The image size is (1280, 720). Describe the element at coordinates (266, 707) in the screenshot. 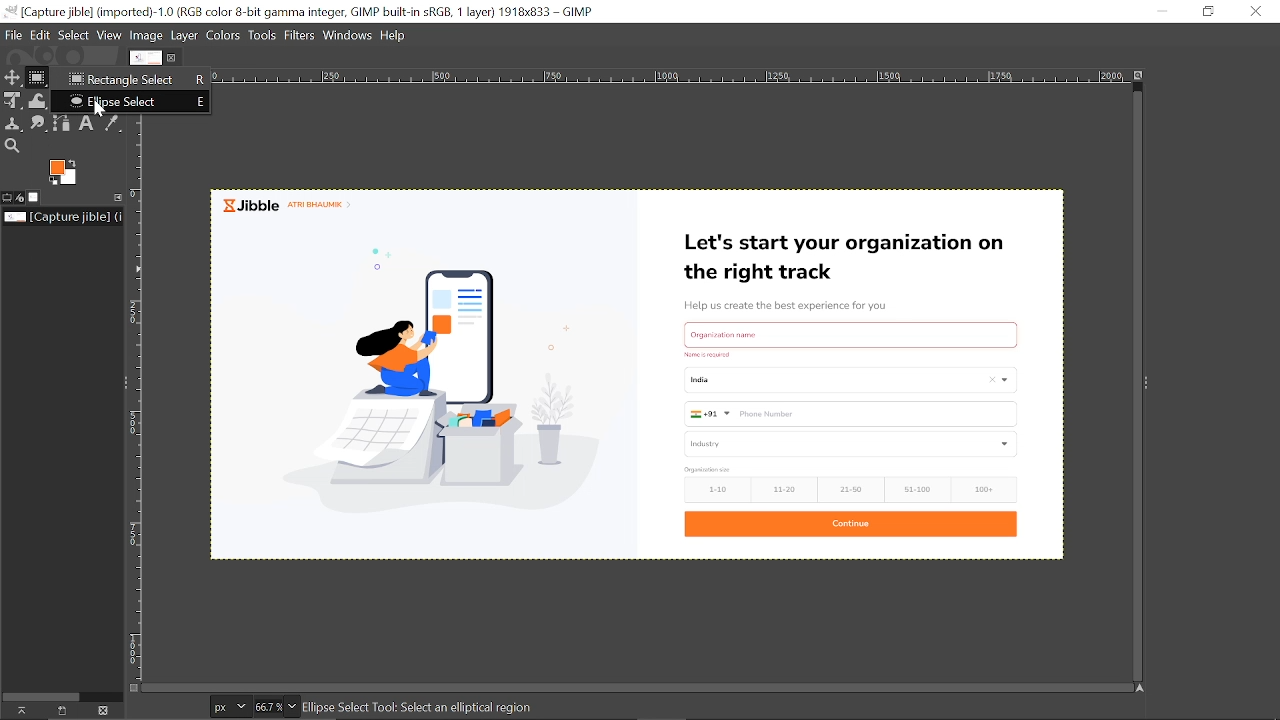

I see `Current zoom` at that location.